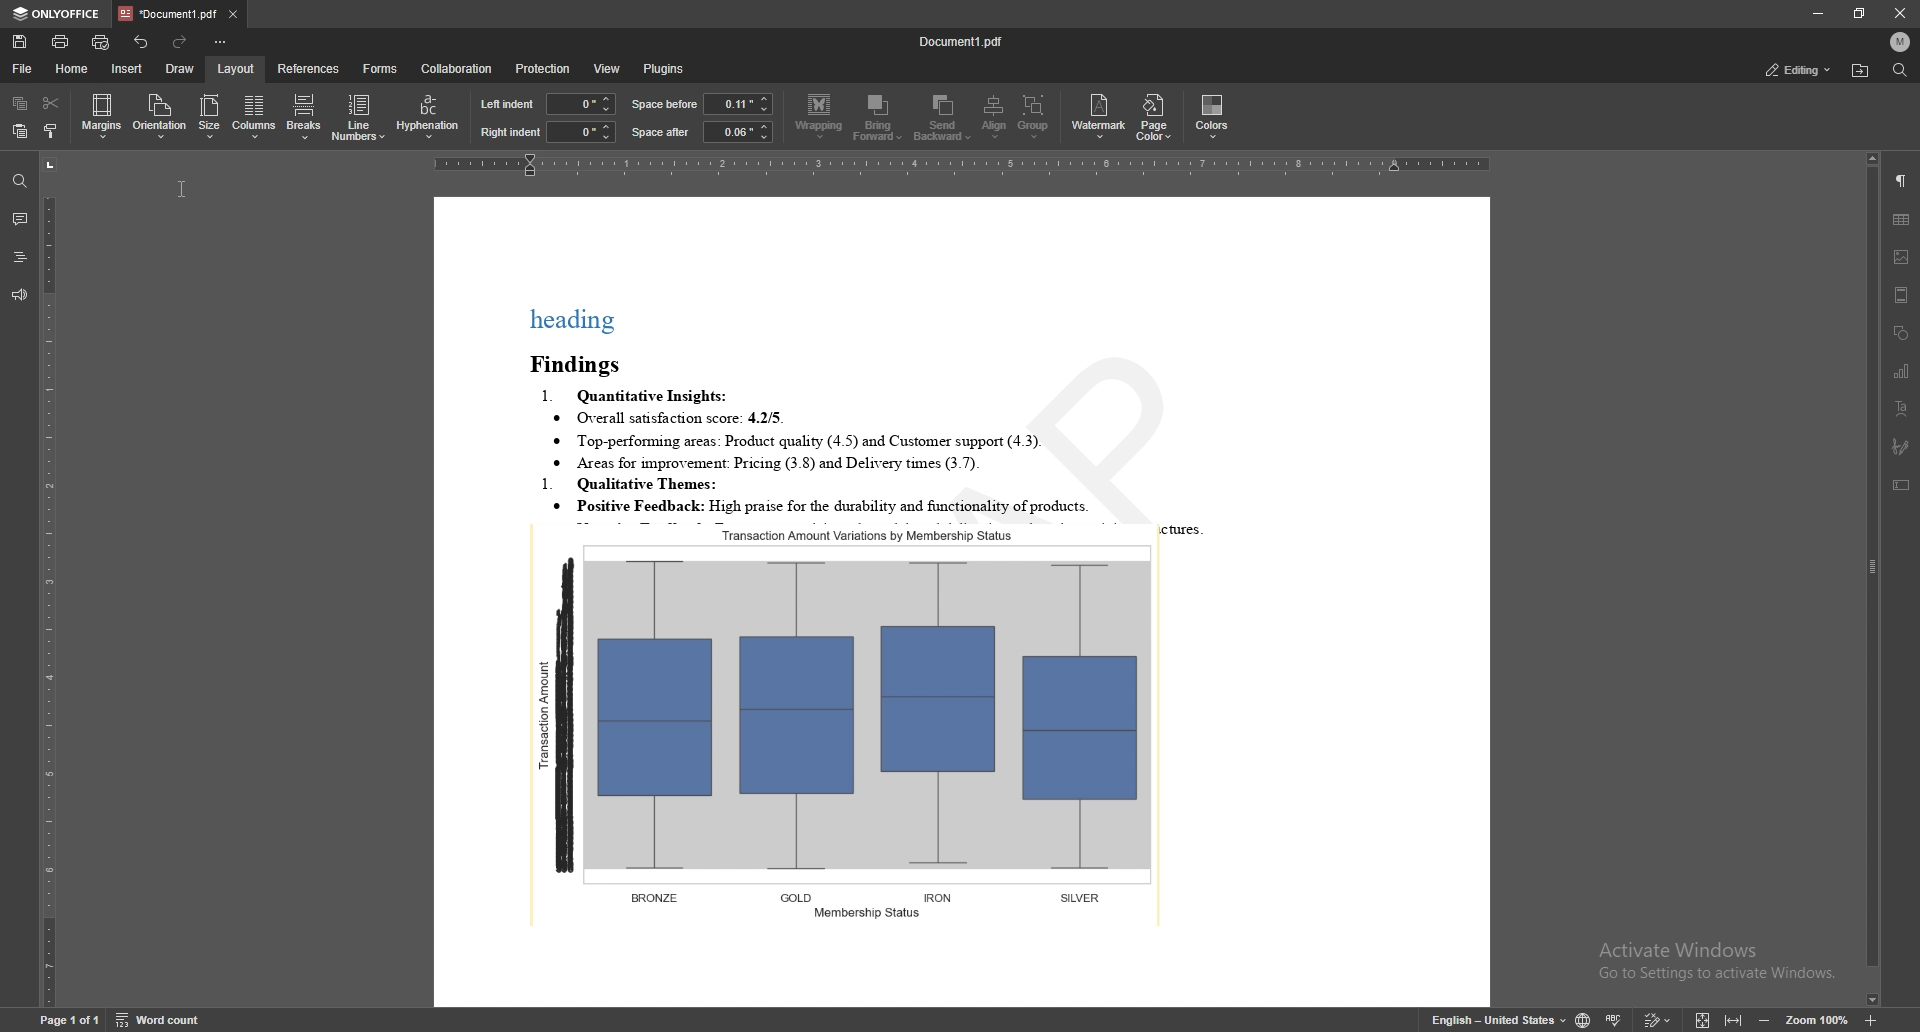 This screenshot has height=1032, width=1920. Describe the element at coordinates (1658, 1019) in the screenshot. I see `track changes` at that location.